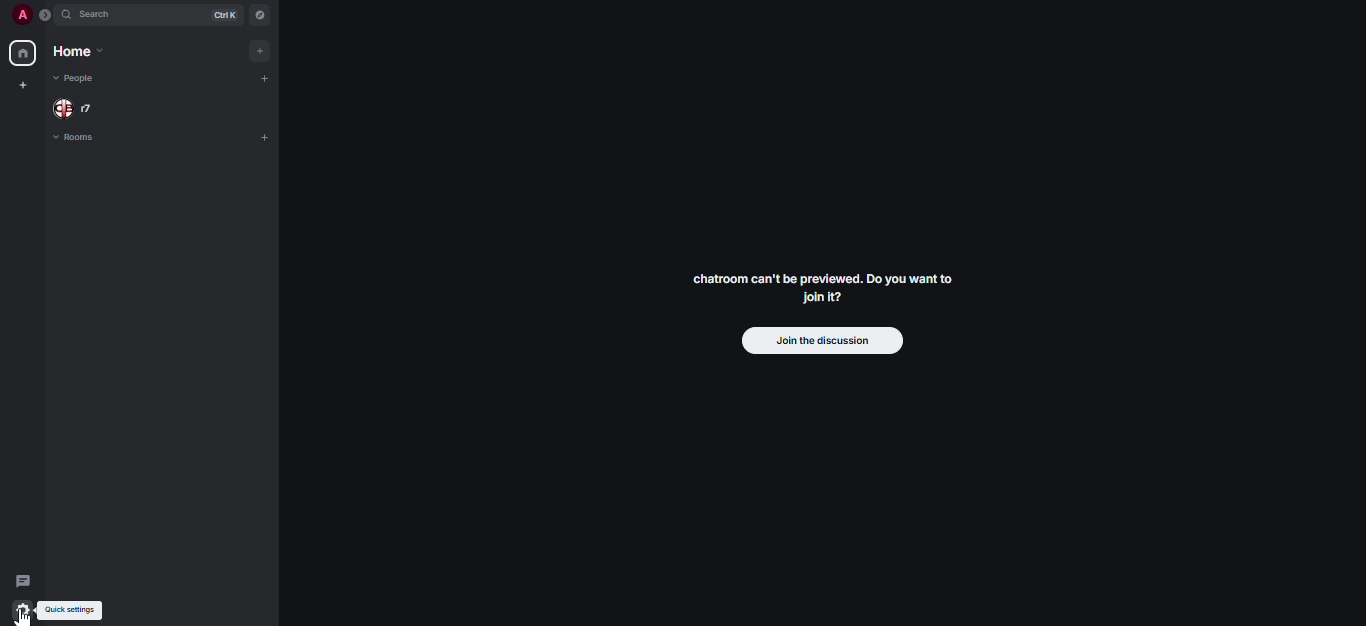 The image size is (1366, 626). I want to click on search, so click(90, 14).